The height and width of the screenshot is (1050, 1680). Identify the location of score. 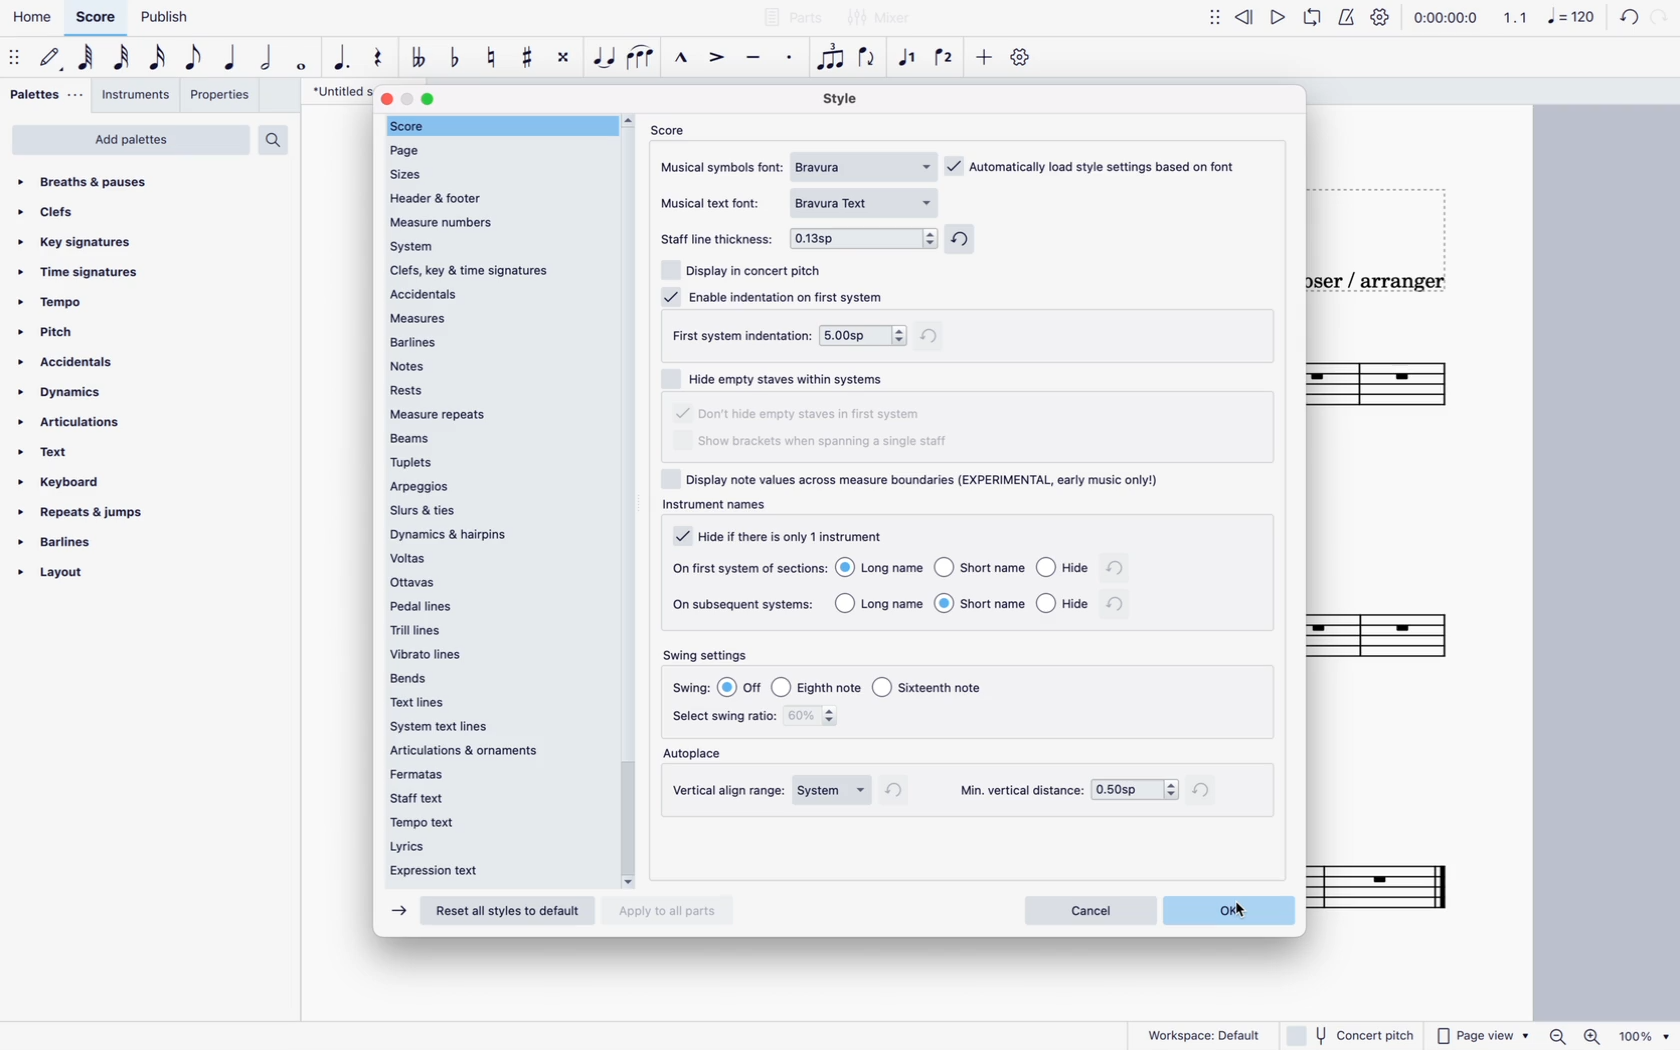
(1388, 635).